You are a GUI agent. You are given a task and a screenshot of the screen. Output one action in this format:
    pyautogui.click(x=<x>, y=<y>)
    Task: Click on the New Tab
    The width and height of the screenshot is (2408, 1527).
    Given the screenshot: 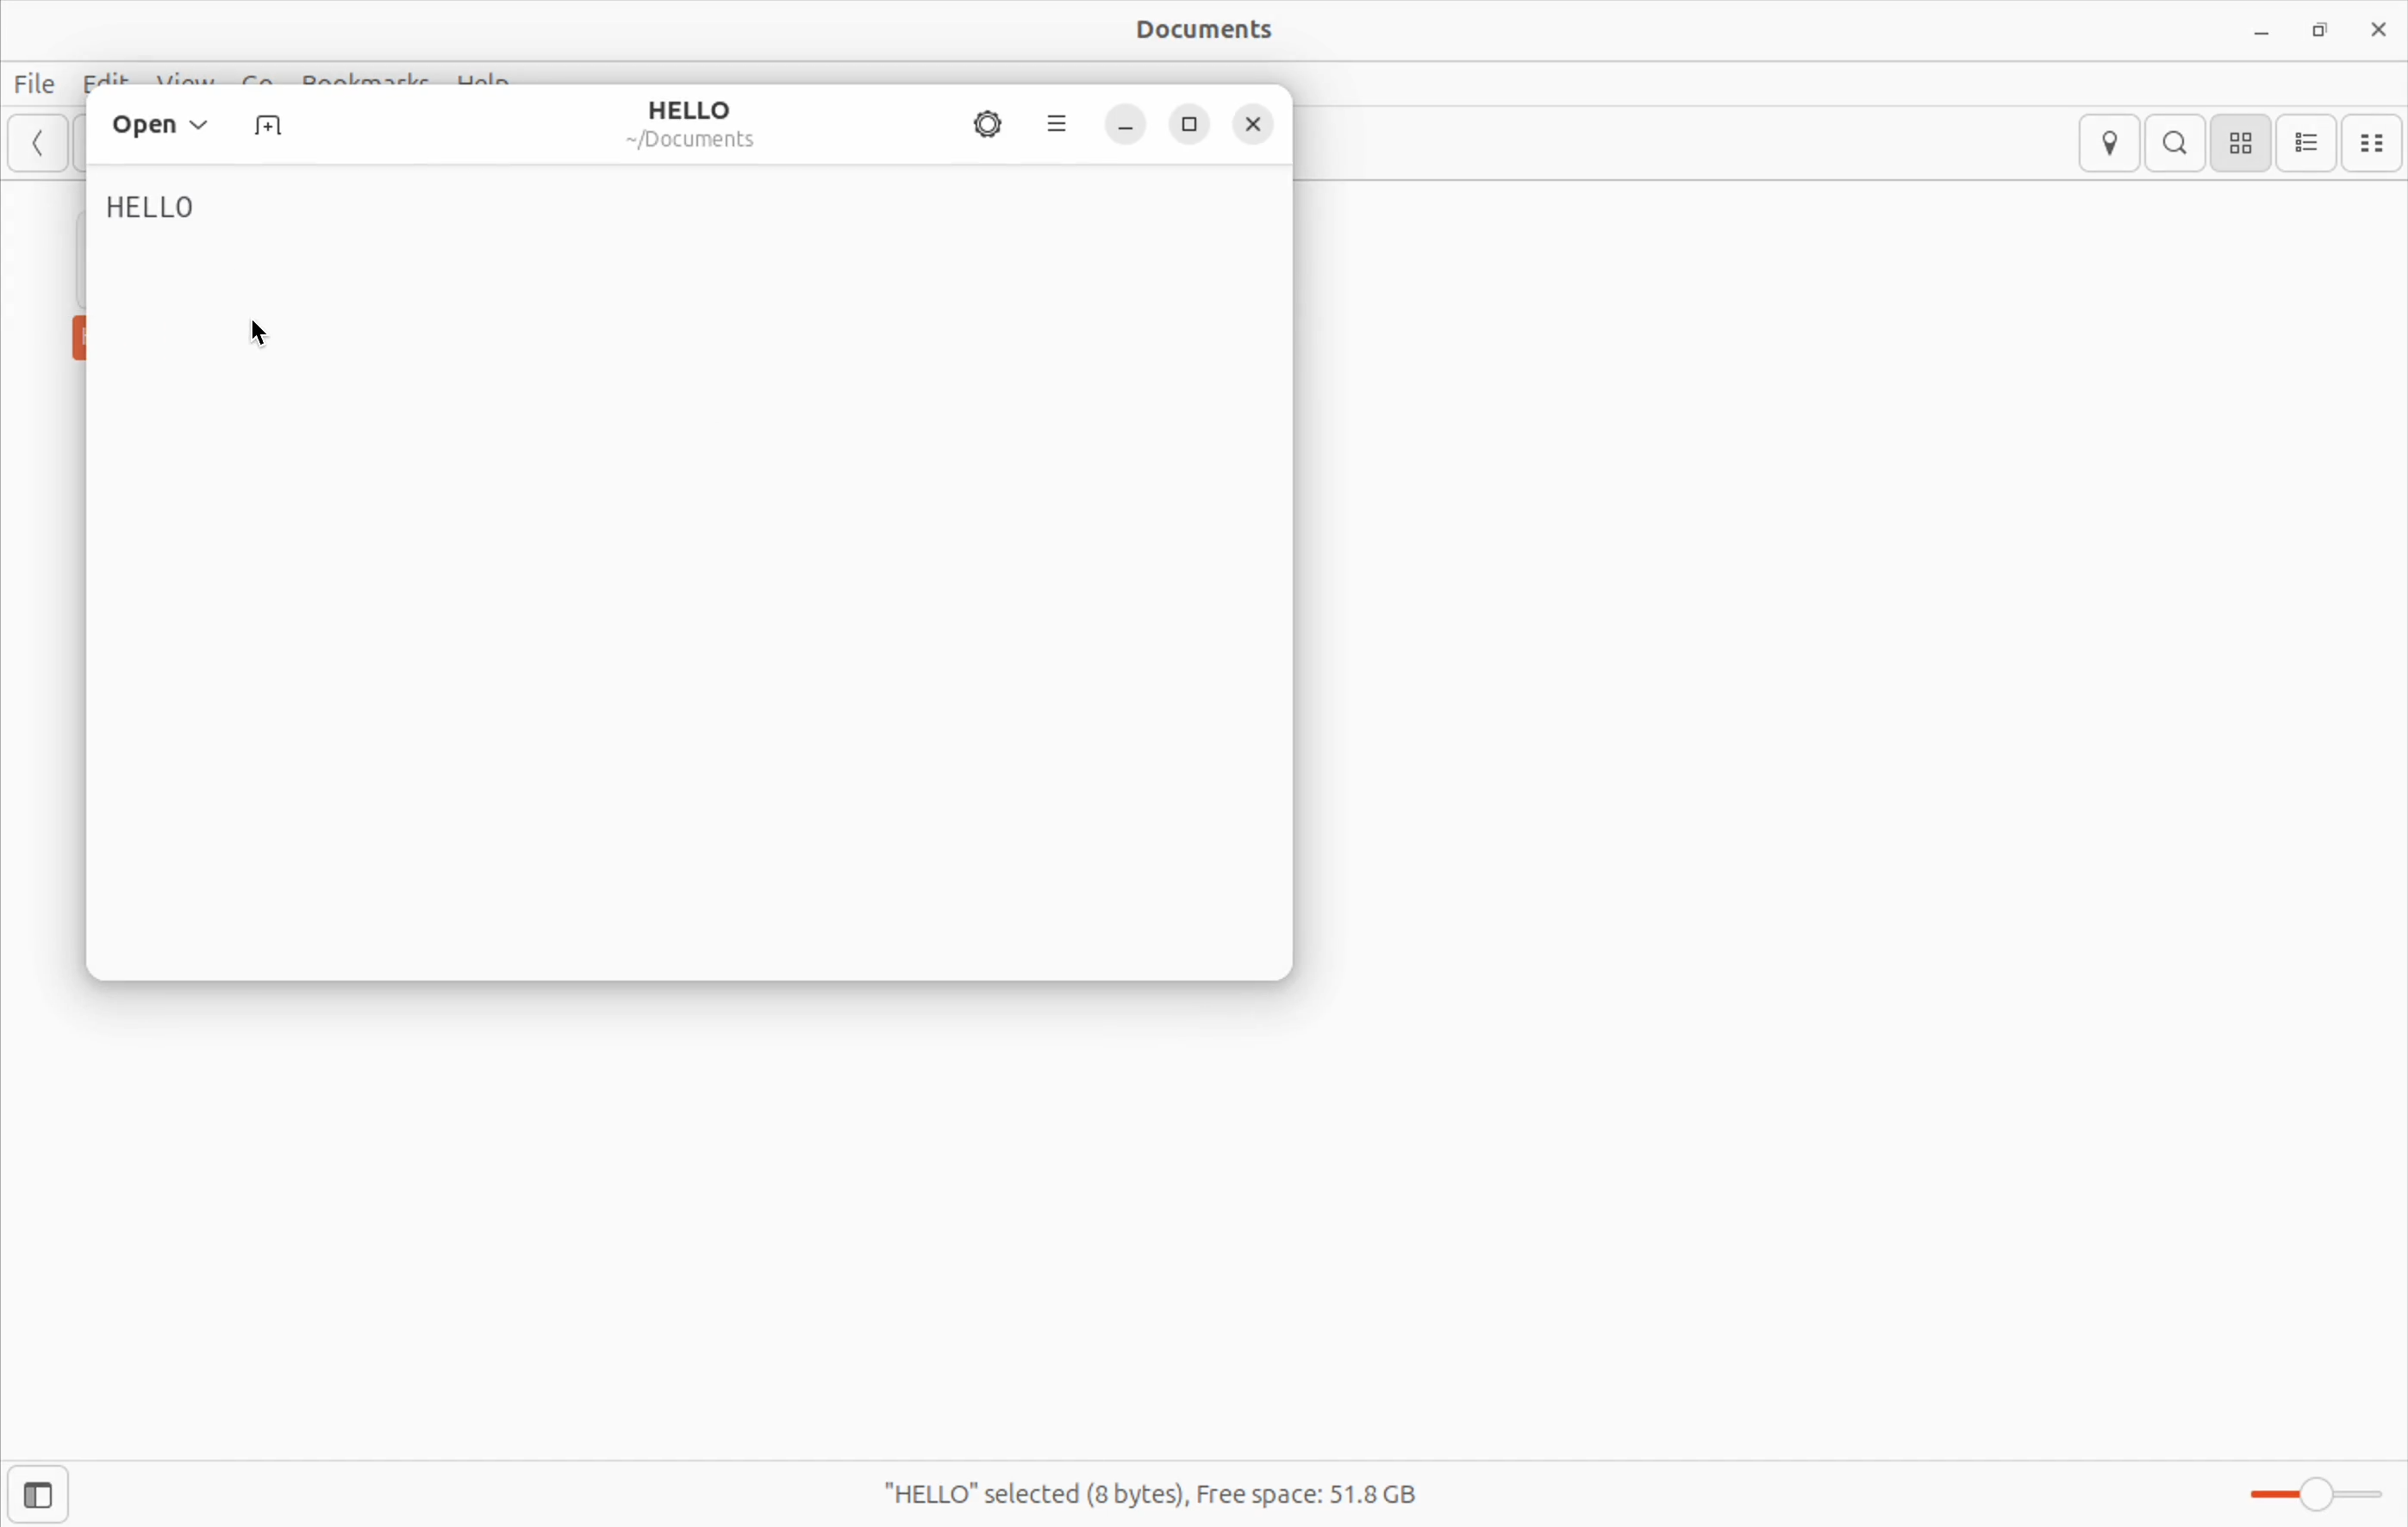 What is the action you would take?
    pyautogui.click(x=273, y=125)
    